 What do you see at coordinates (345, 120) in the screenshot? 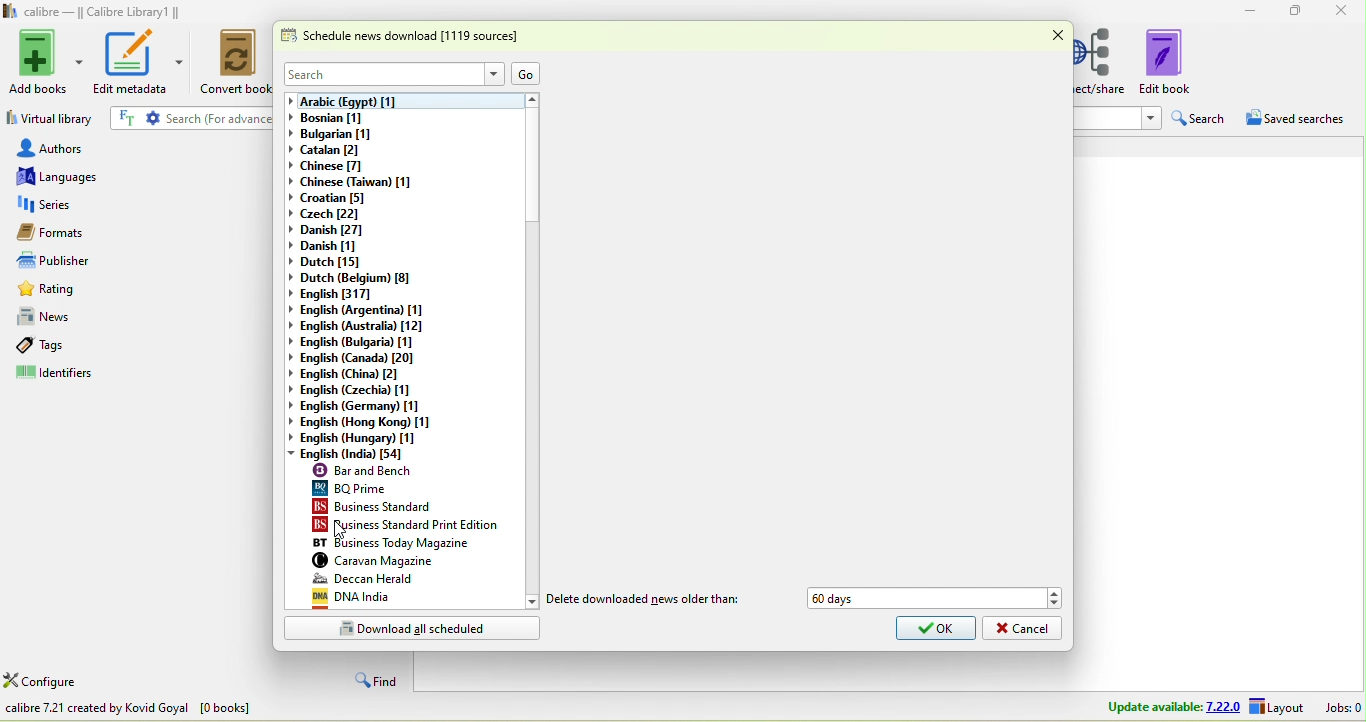
I see `bosnian [1]` at bounding box center [345, 120].